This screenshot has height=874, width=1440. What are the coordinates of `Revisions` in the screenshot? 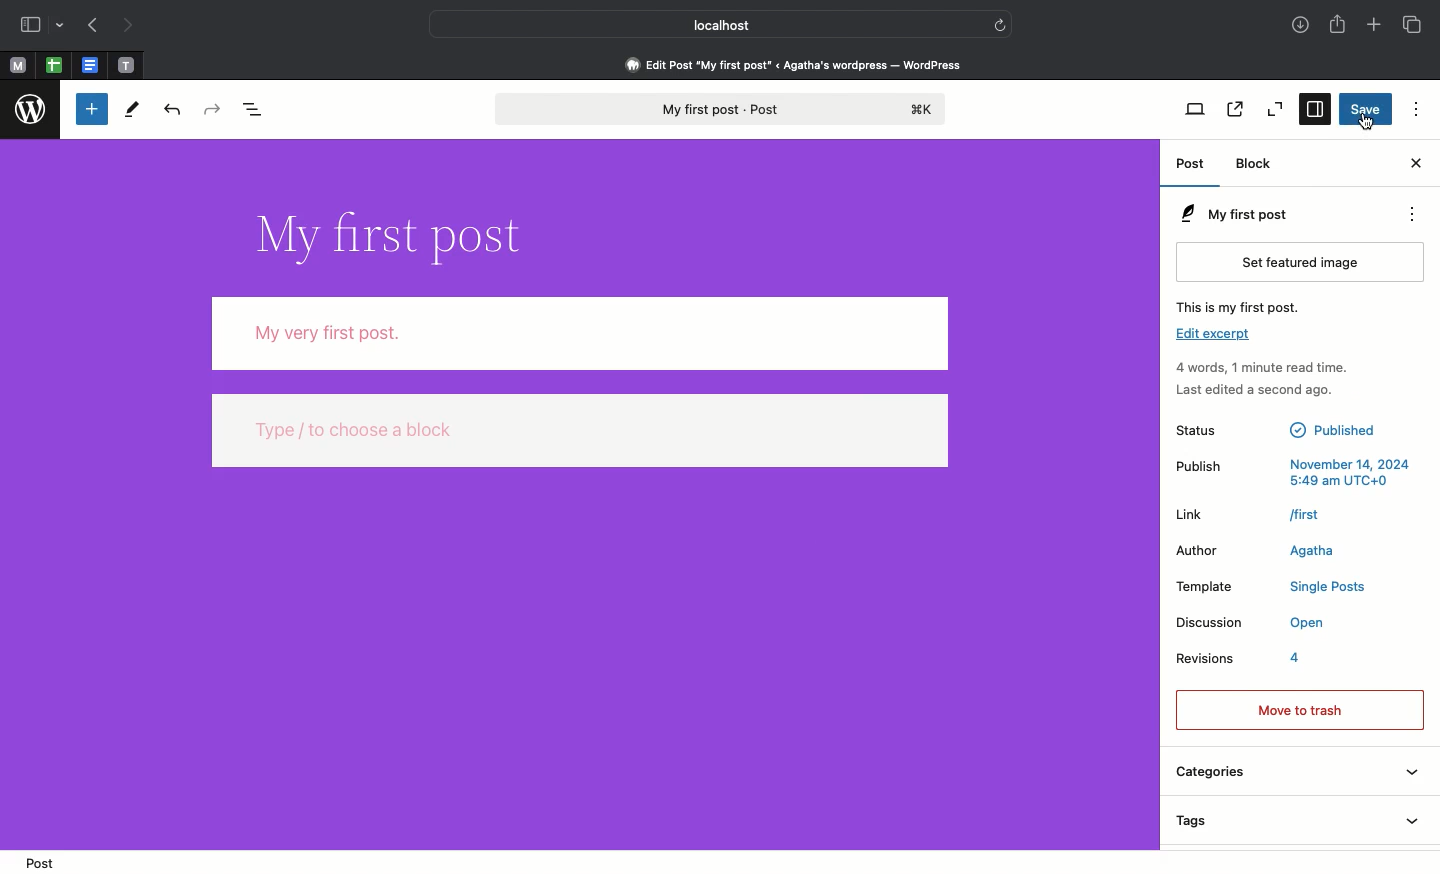 It's located at (1266, 657).